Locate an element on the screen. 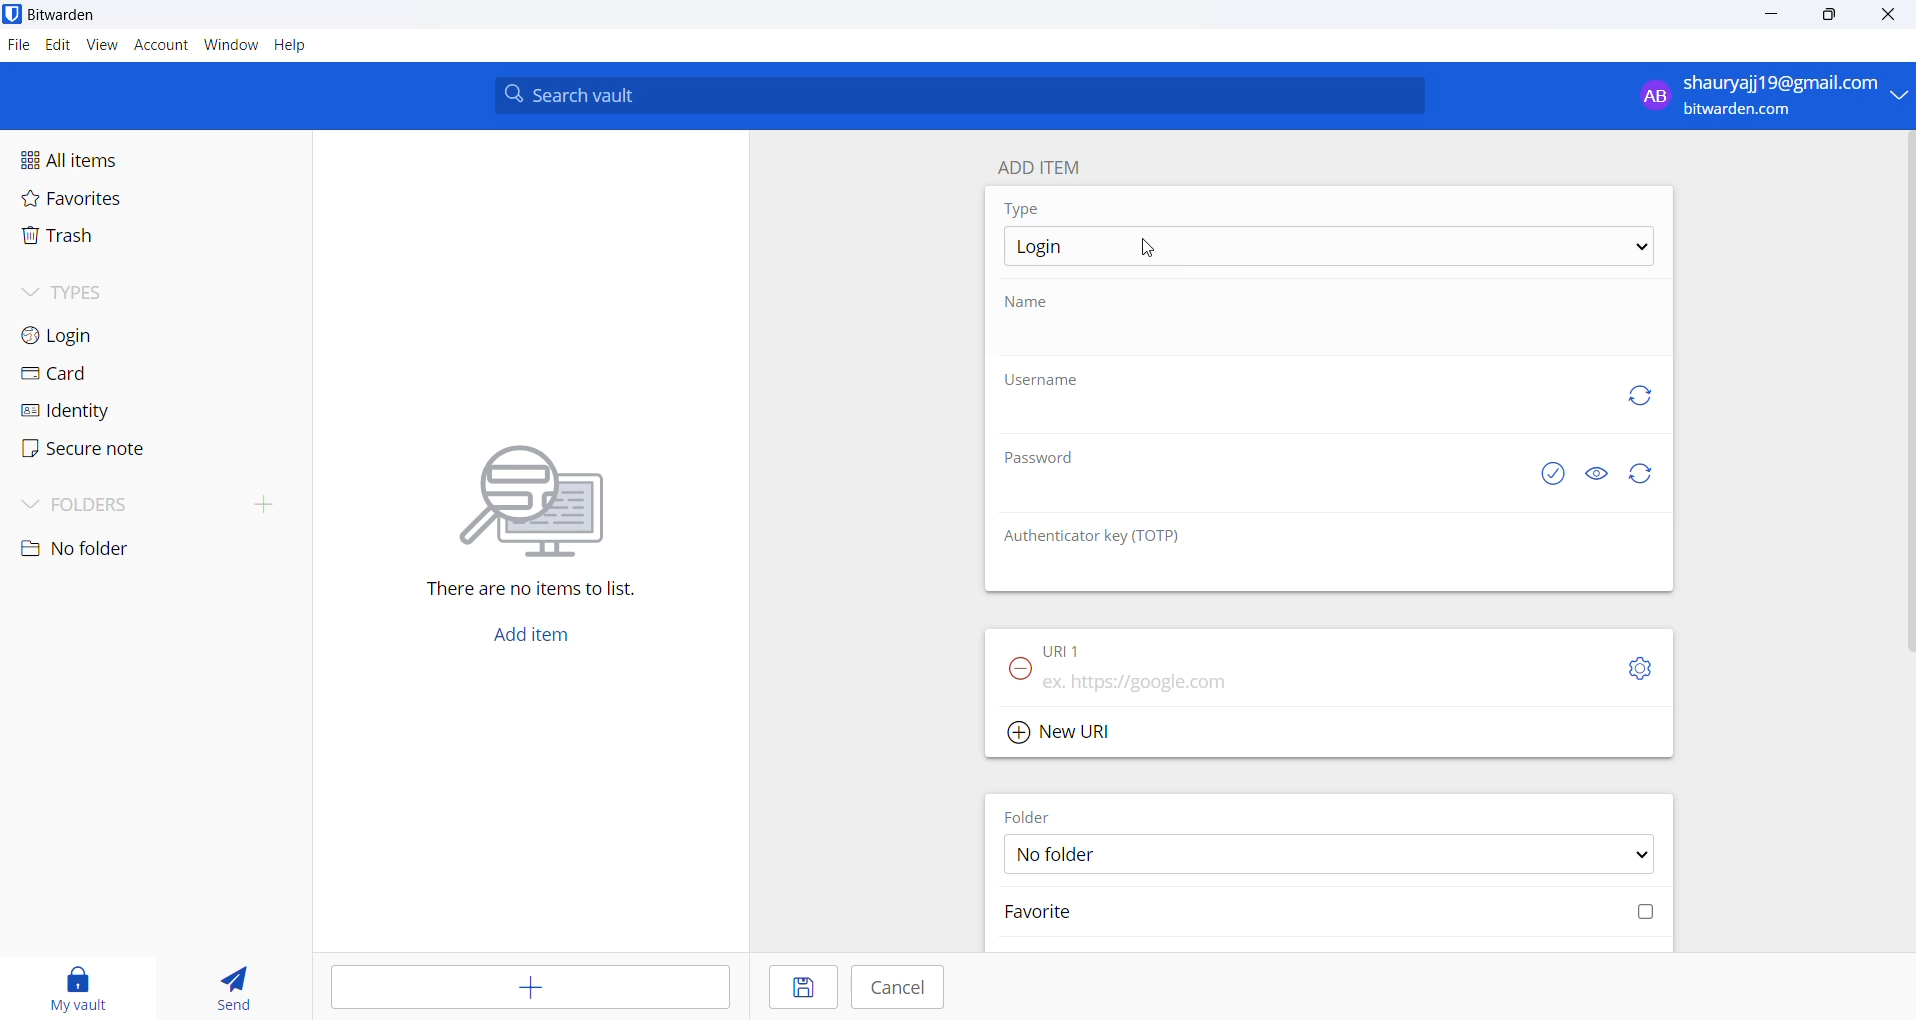  password textbox is located at coordinates (1258, 496).